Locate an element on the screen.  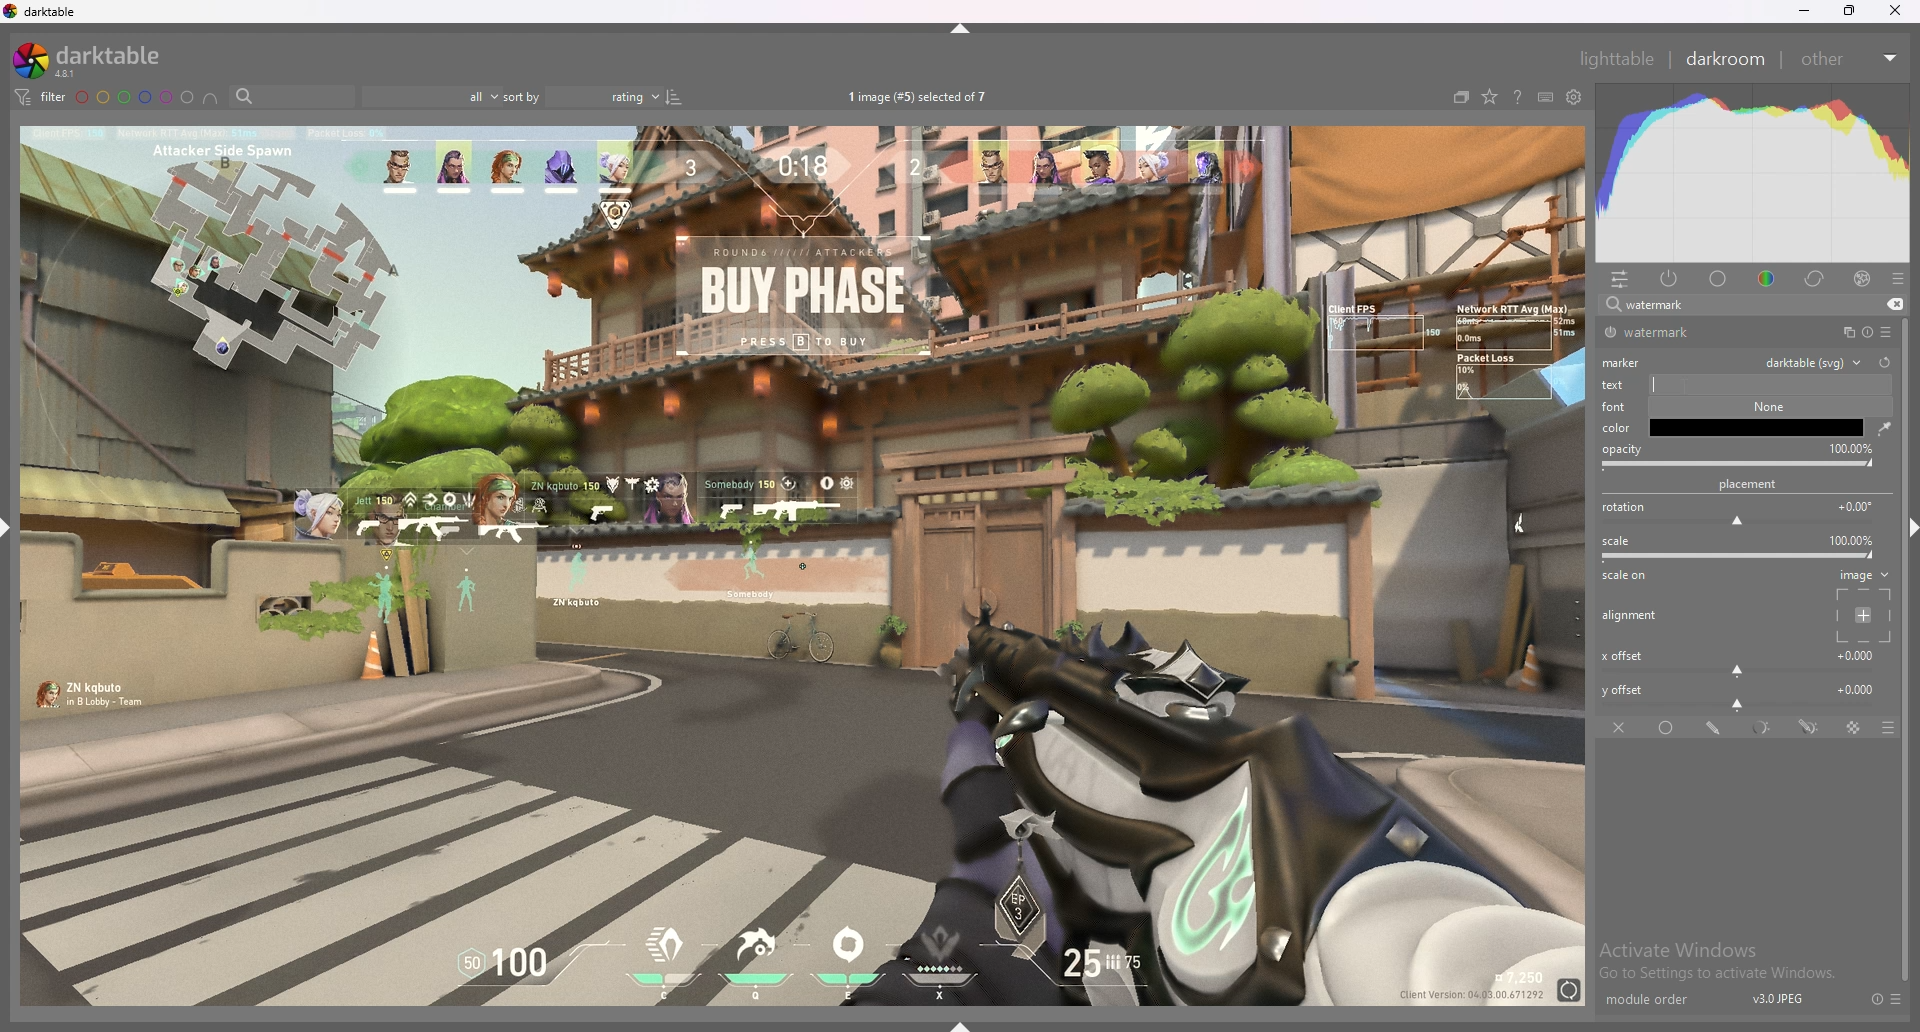
correct is located at coordinates (1816, 278).